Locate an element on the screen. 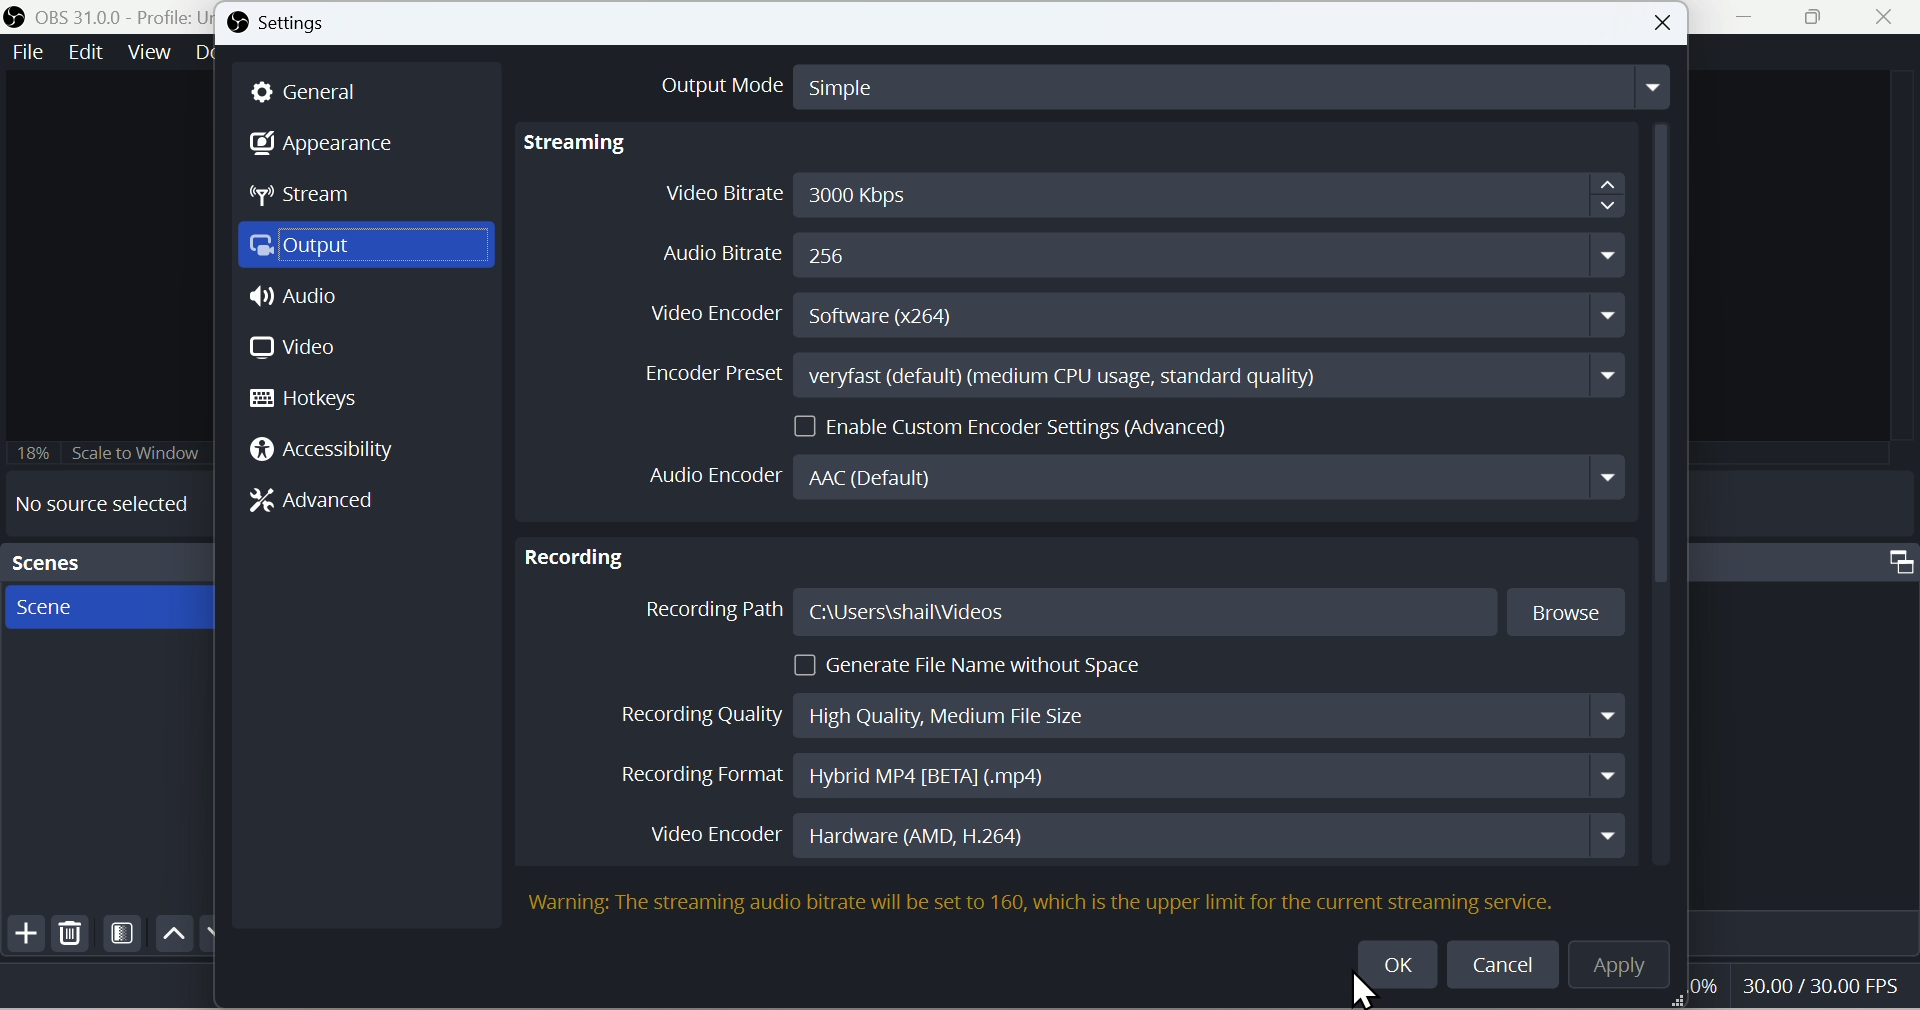 The image size is (1920, 1010). Video Bitrate is located at coordinates (1140, 193).